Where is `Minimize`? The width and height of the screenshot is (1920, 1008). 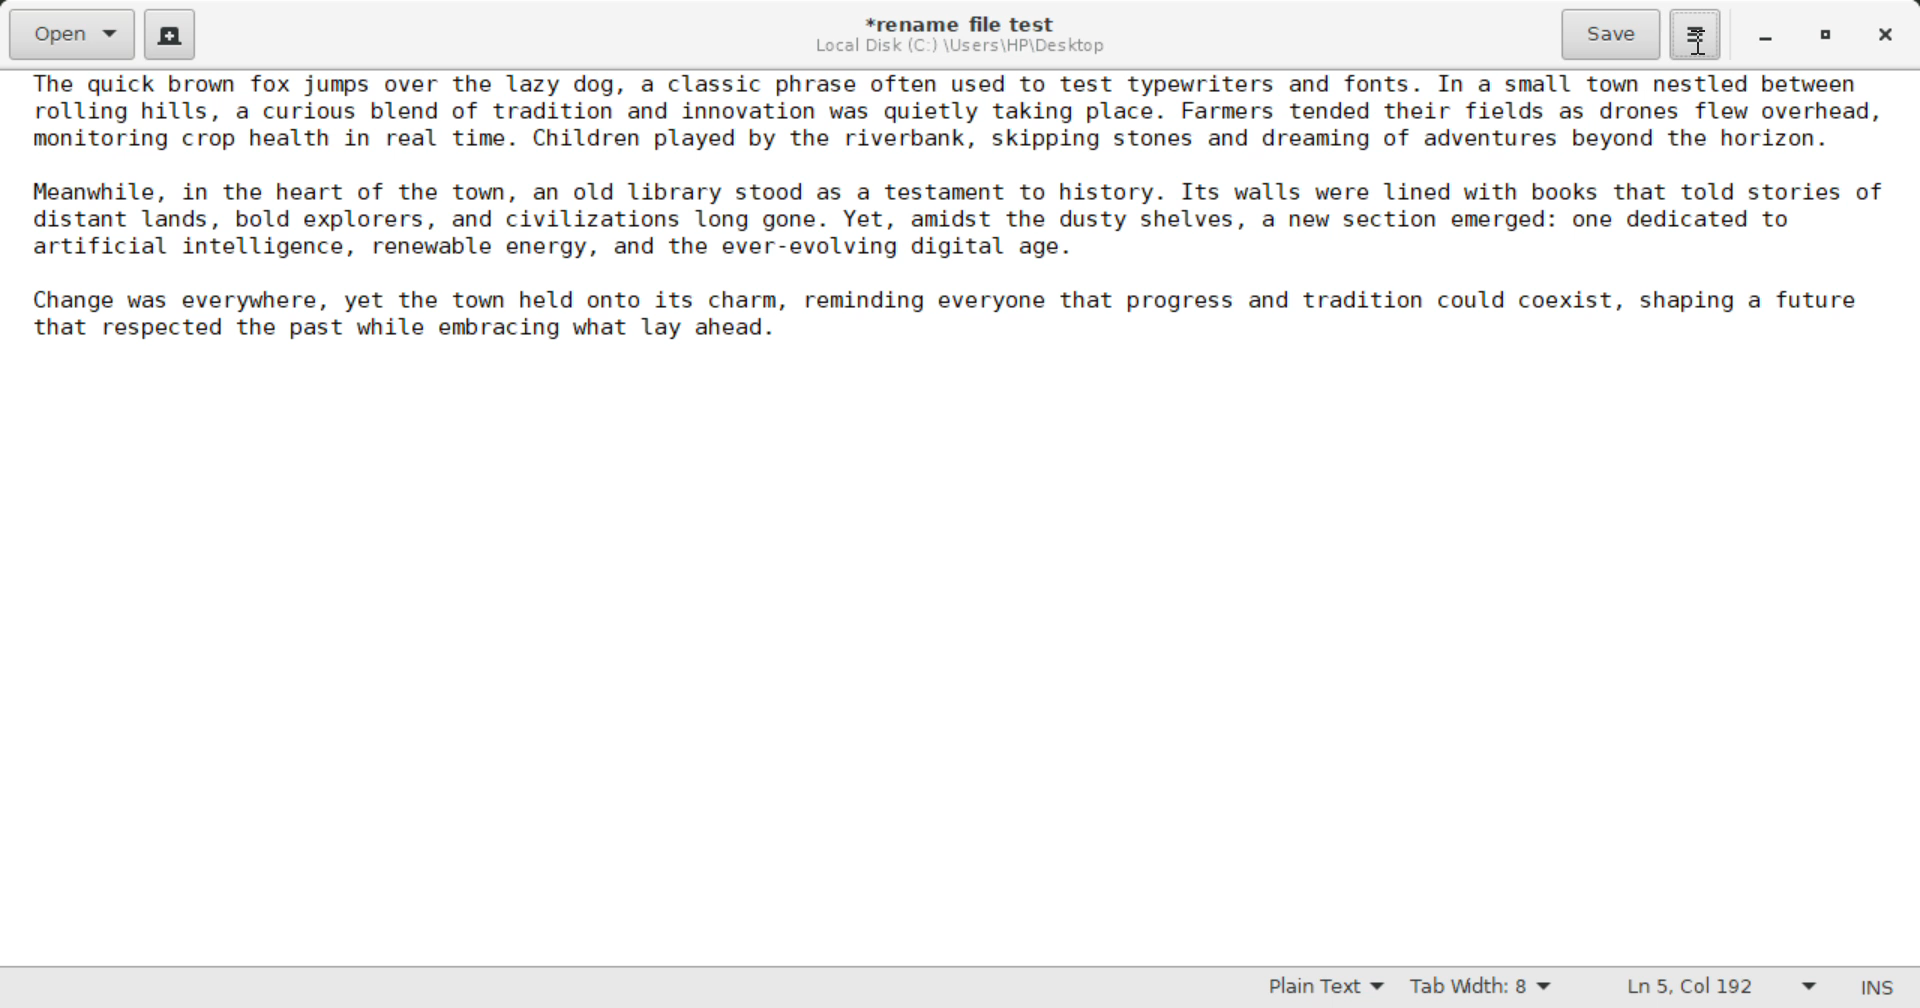 Minimize is located at coordinates (1826, 35).